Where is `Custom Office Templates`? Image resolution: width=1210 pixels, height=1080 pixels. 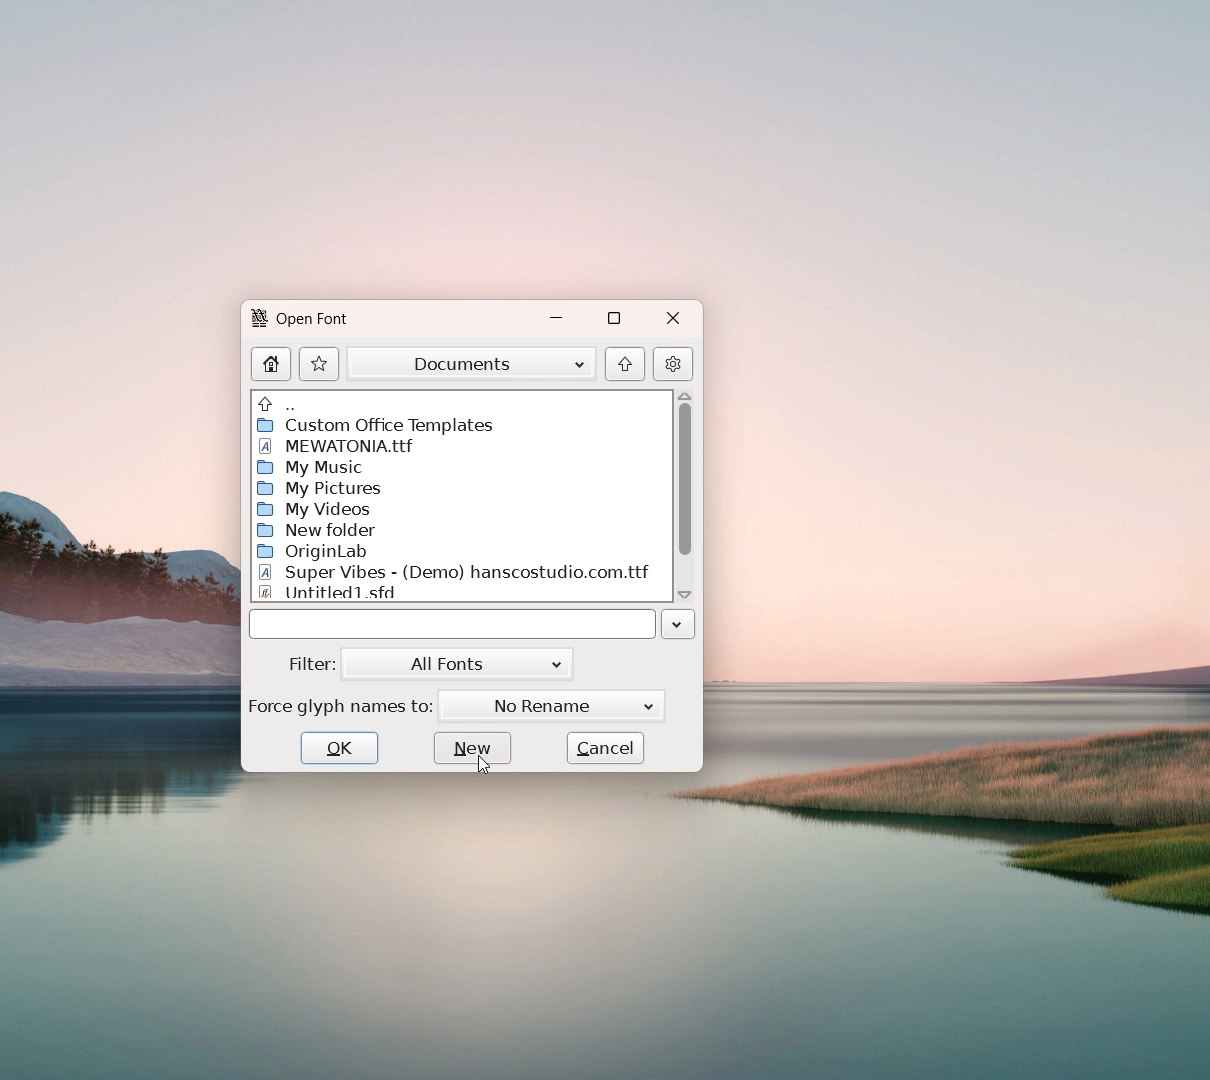 Custom Office Templates is located at coordinates (376, 425).